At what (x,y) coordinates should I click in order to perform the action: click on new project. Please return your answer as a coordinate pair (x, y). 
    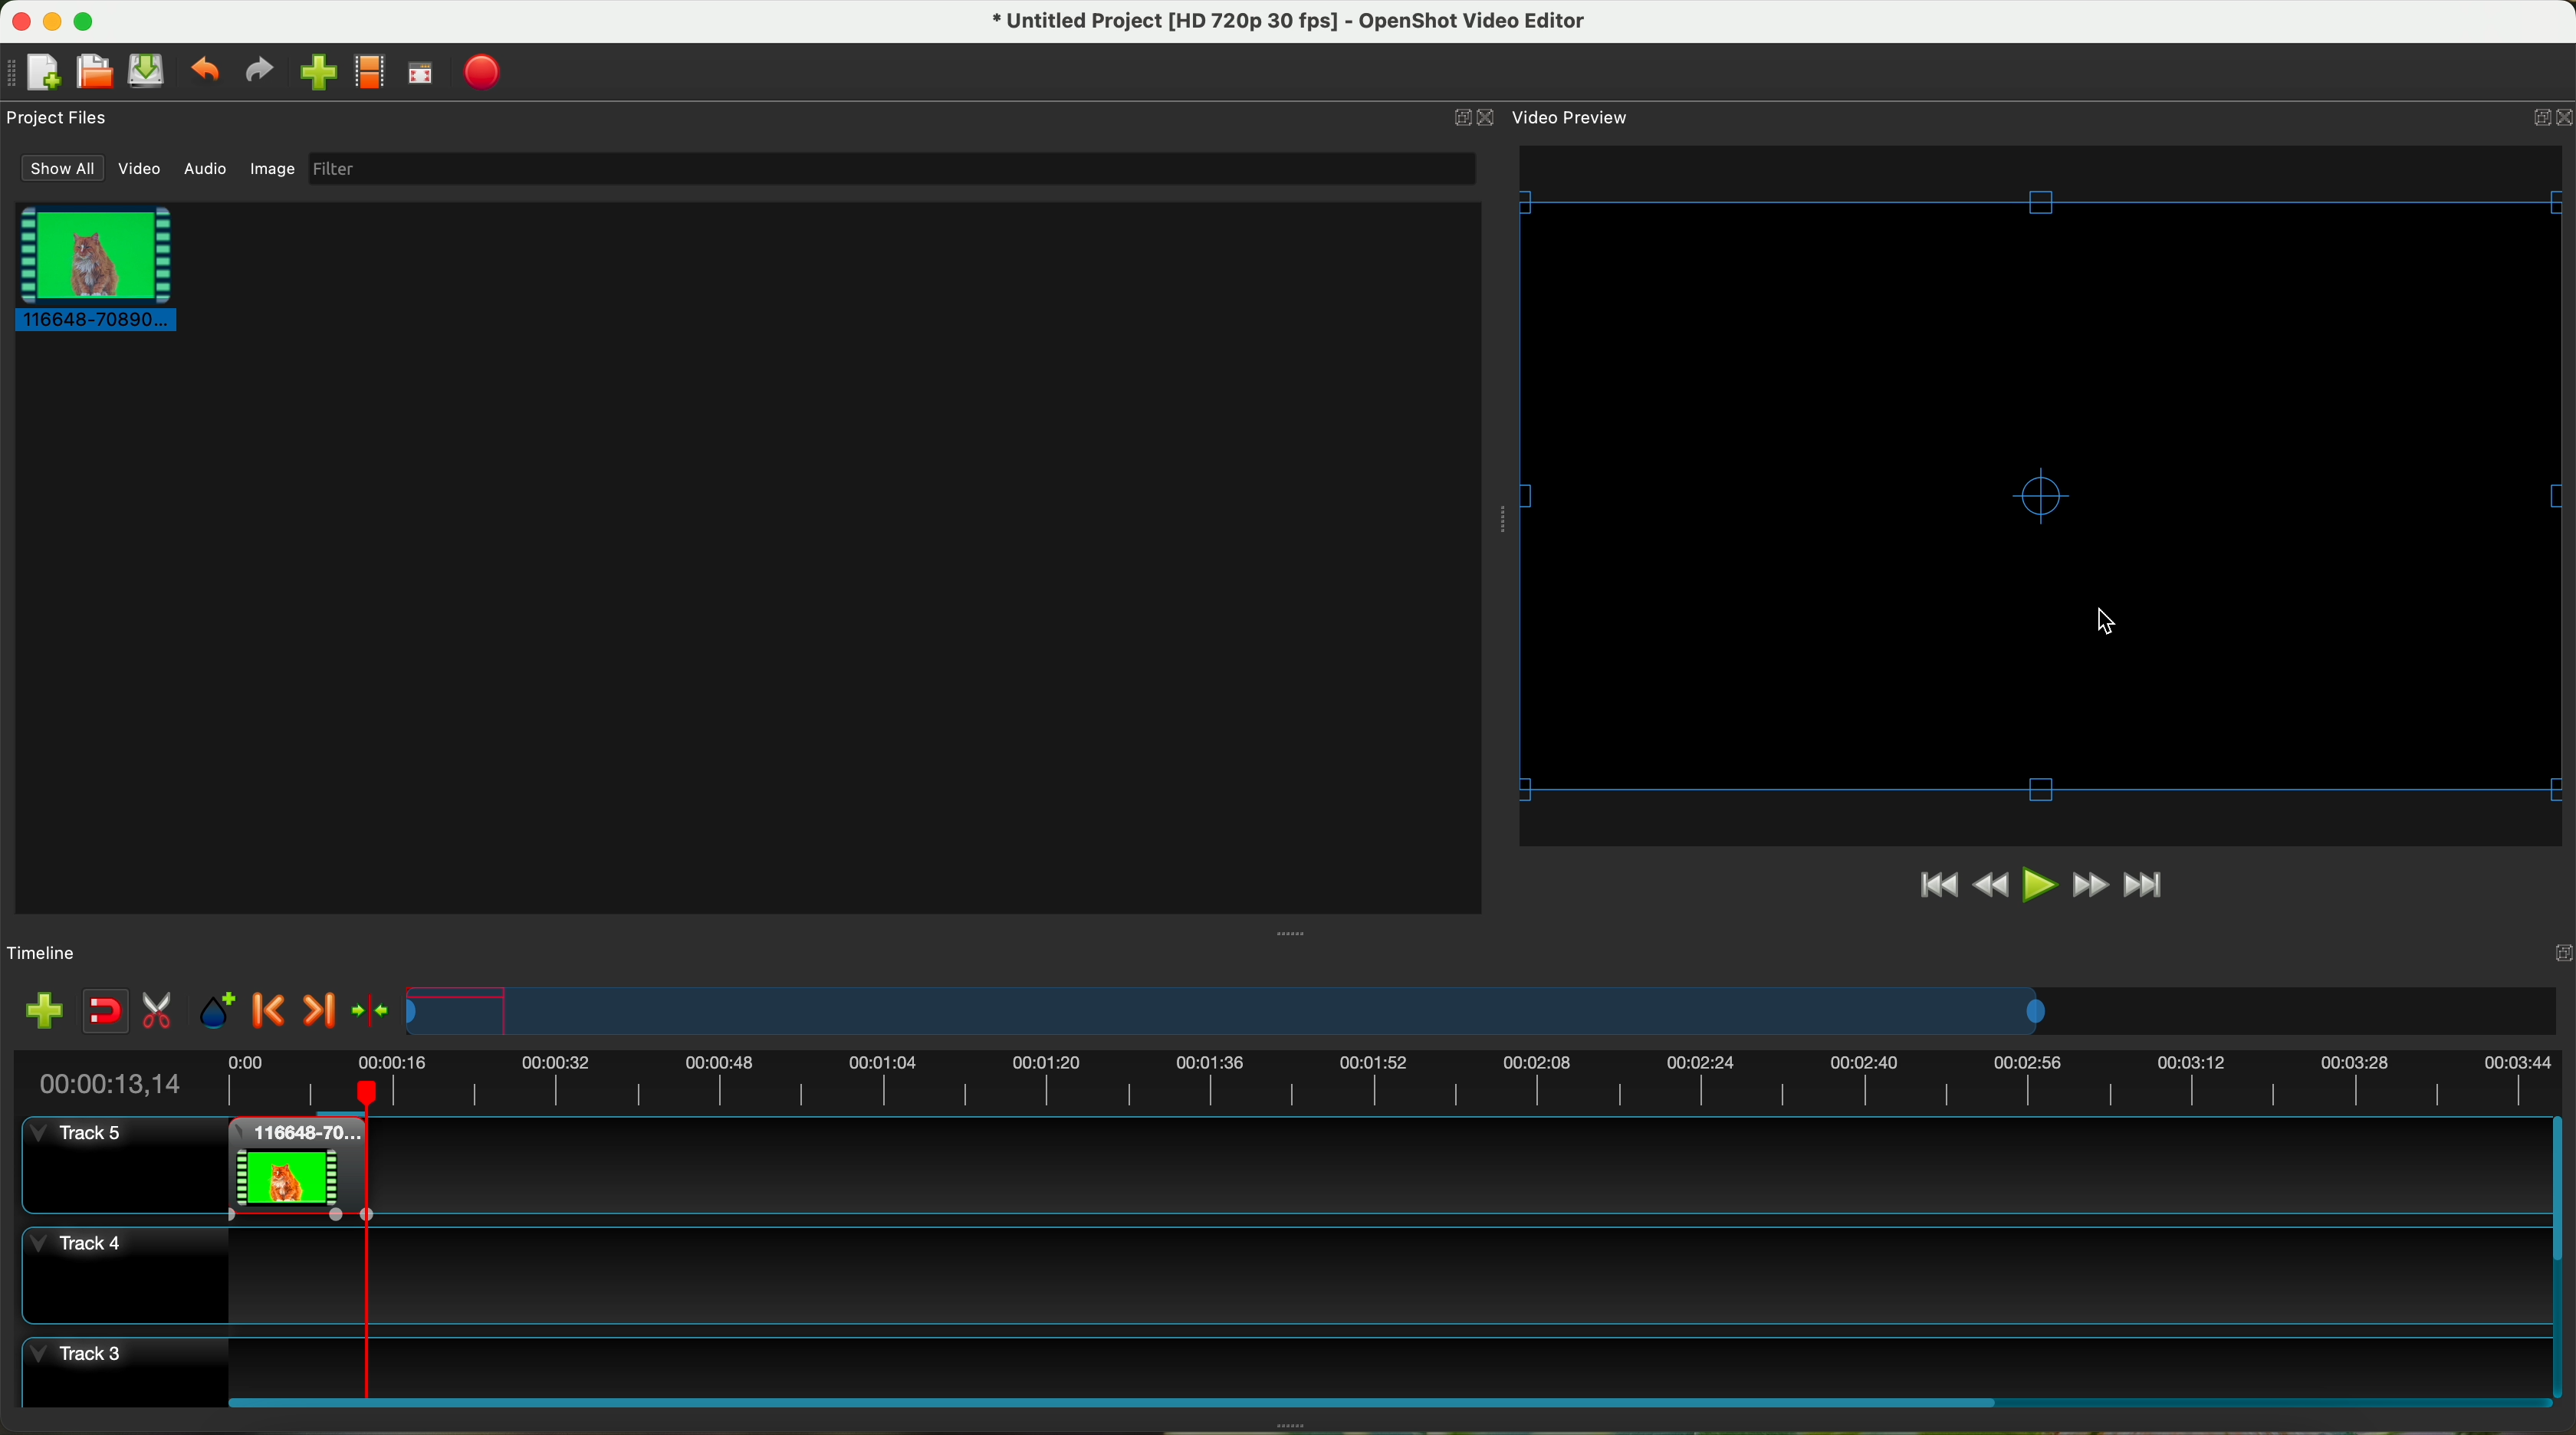
    Looking at the image, I should click on (33, 73).